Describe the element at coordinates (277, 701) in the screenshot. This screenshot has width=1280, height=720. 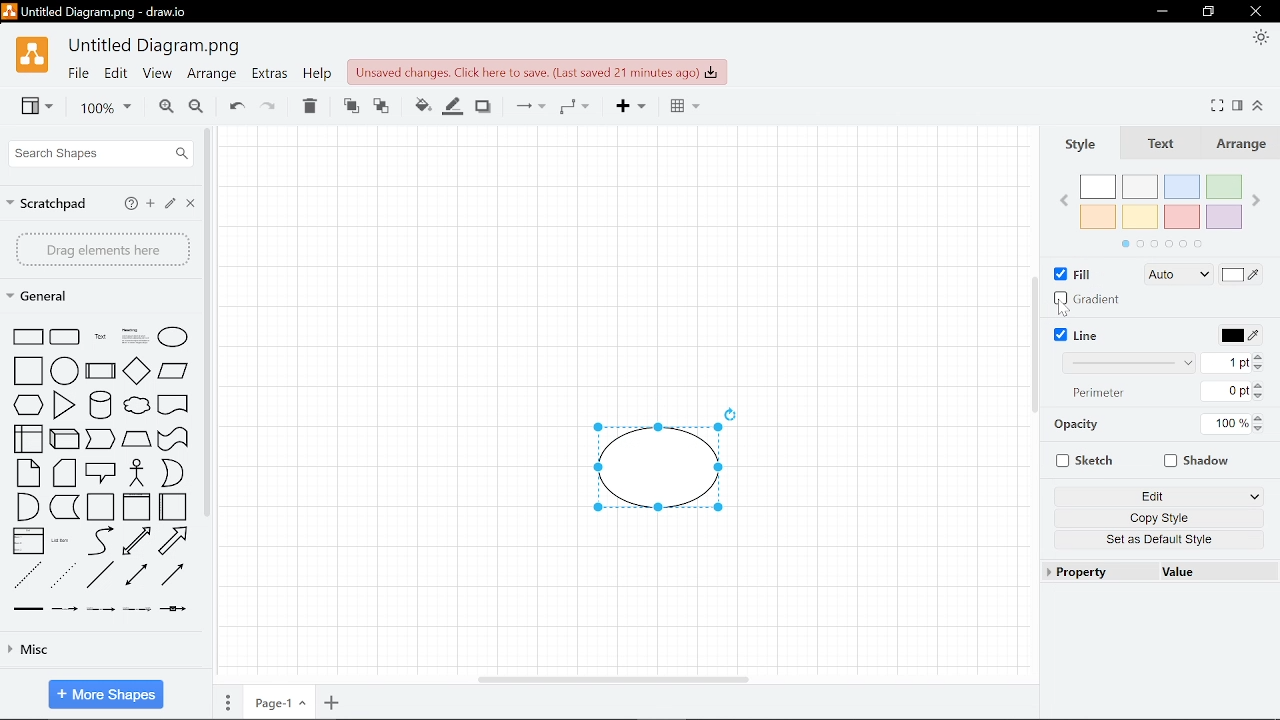
I see `Current page` at that location.